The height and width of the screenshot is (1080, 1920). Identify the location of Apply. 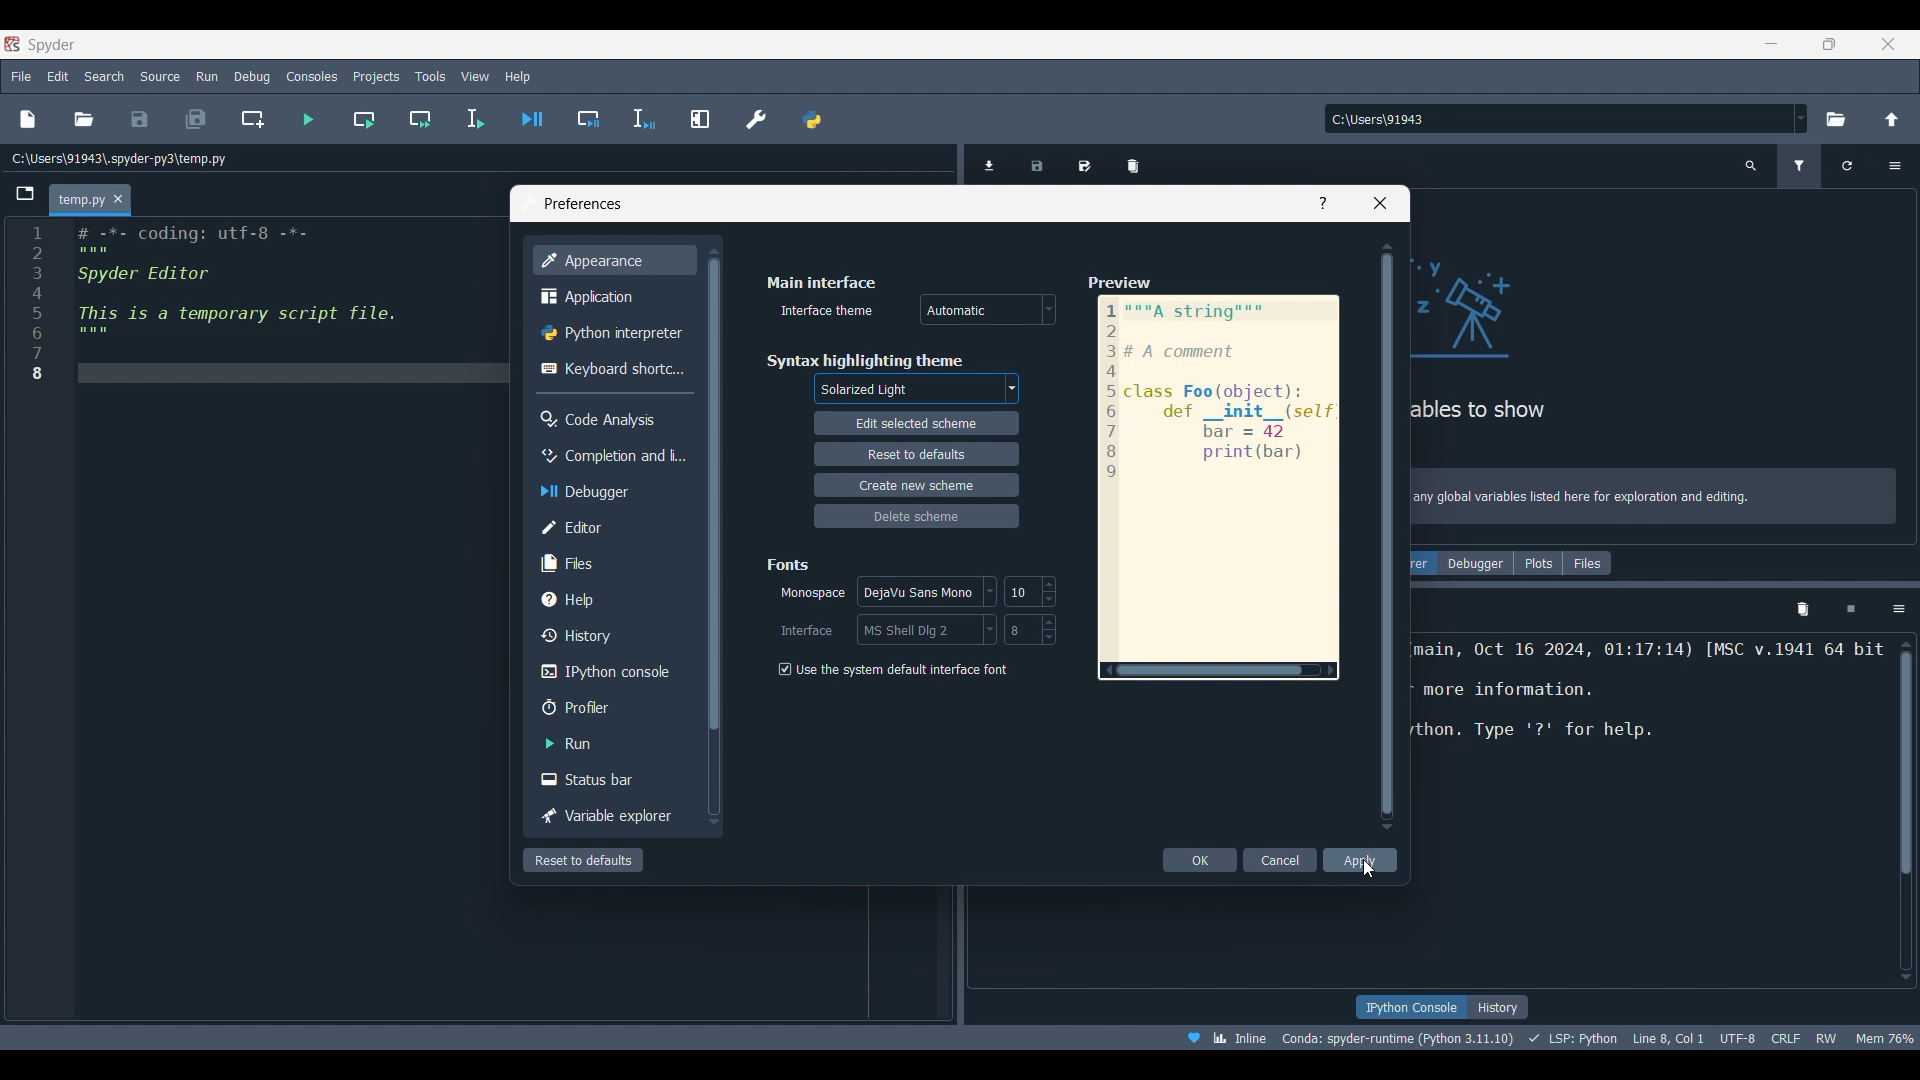
(1361, 860).